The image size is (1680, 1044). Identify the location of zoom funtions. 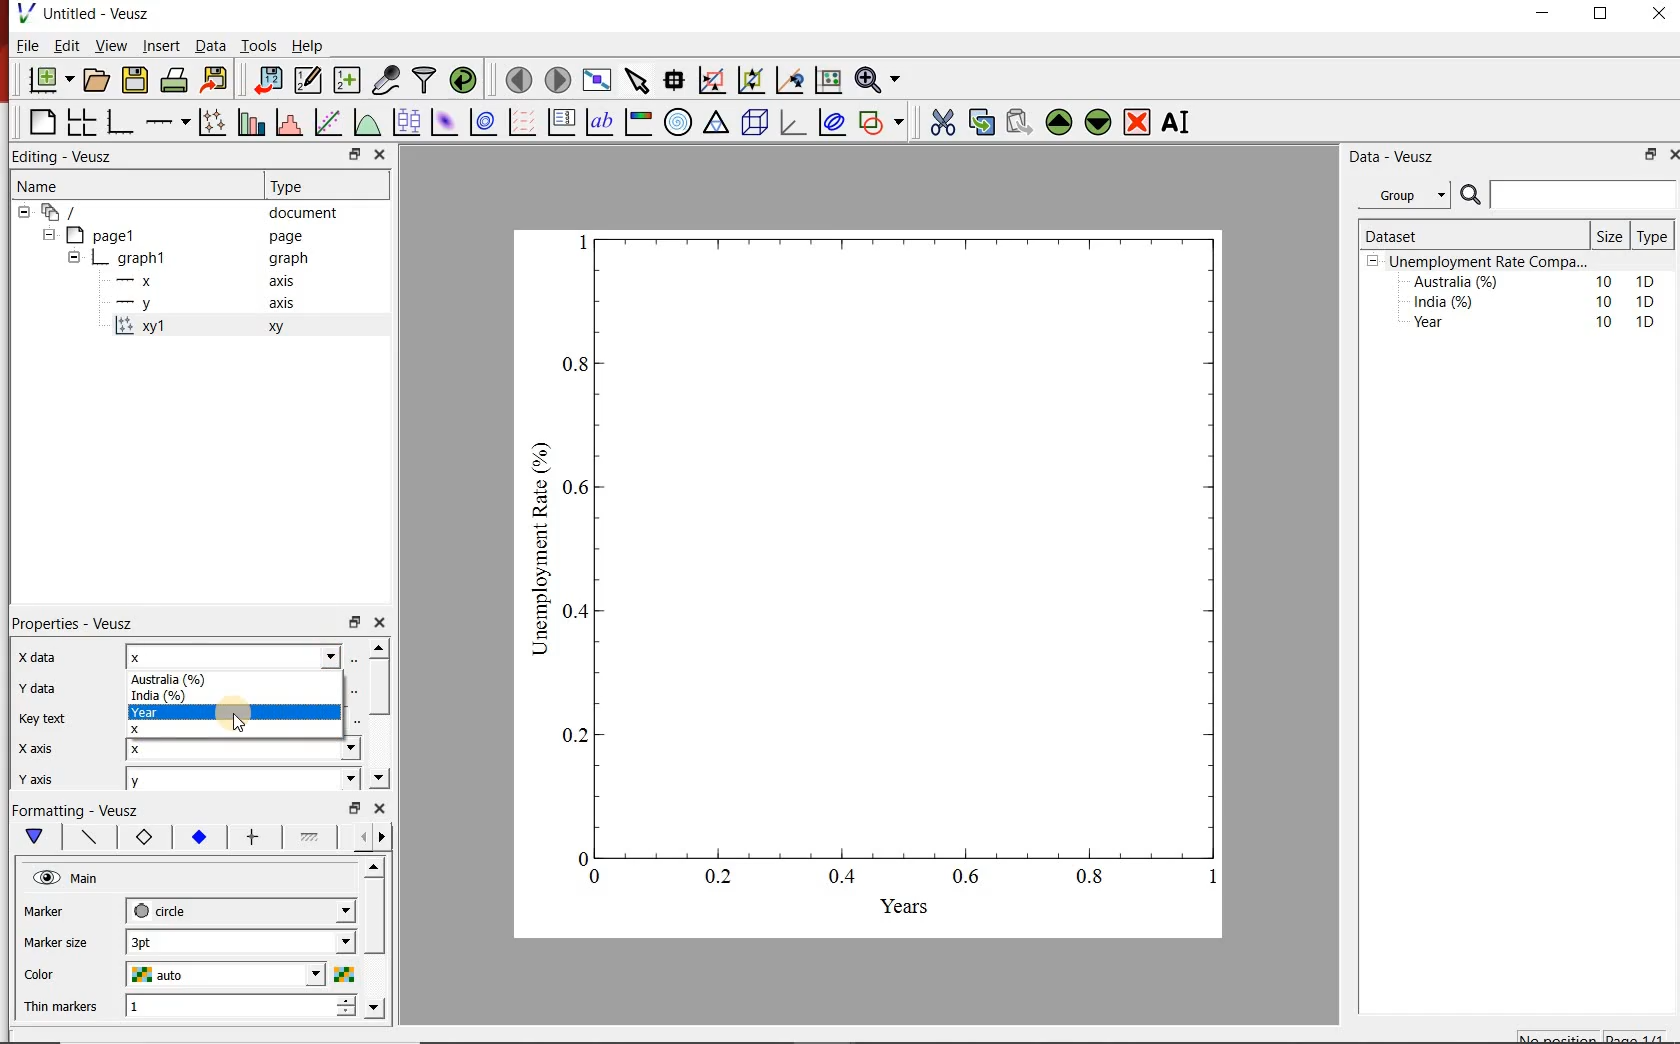
(881, 78).